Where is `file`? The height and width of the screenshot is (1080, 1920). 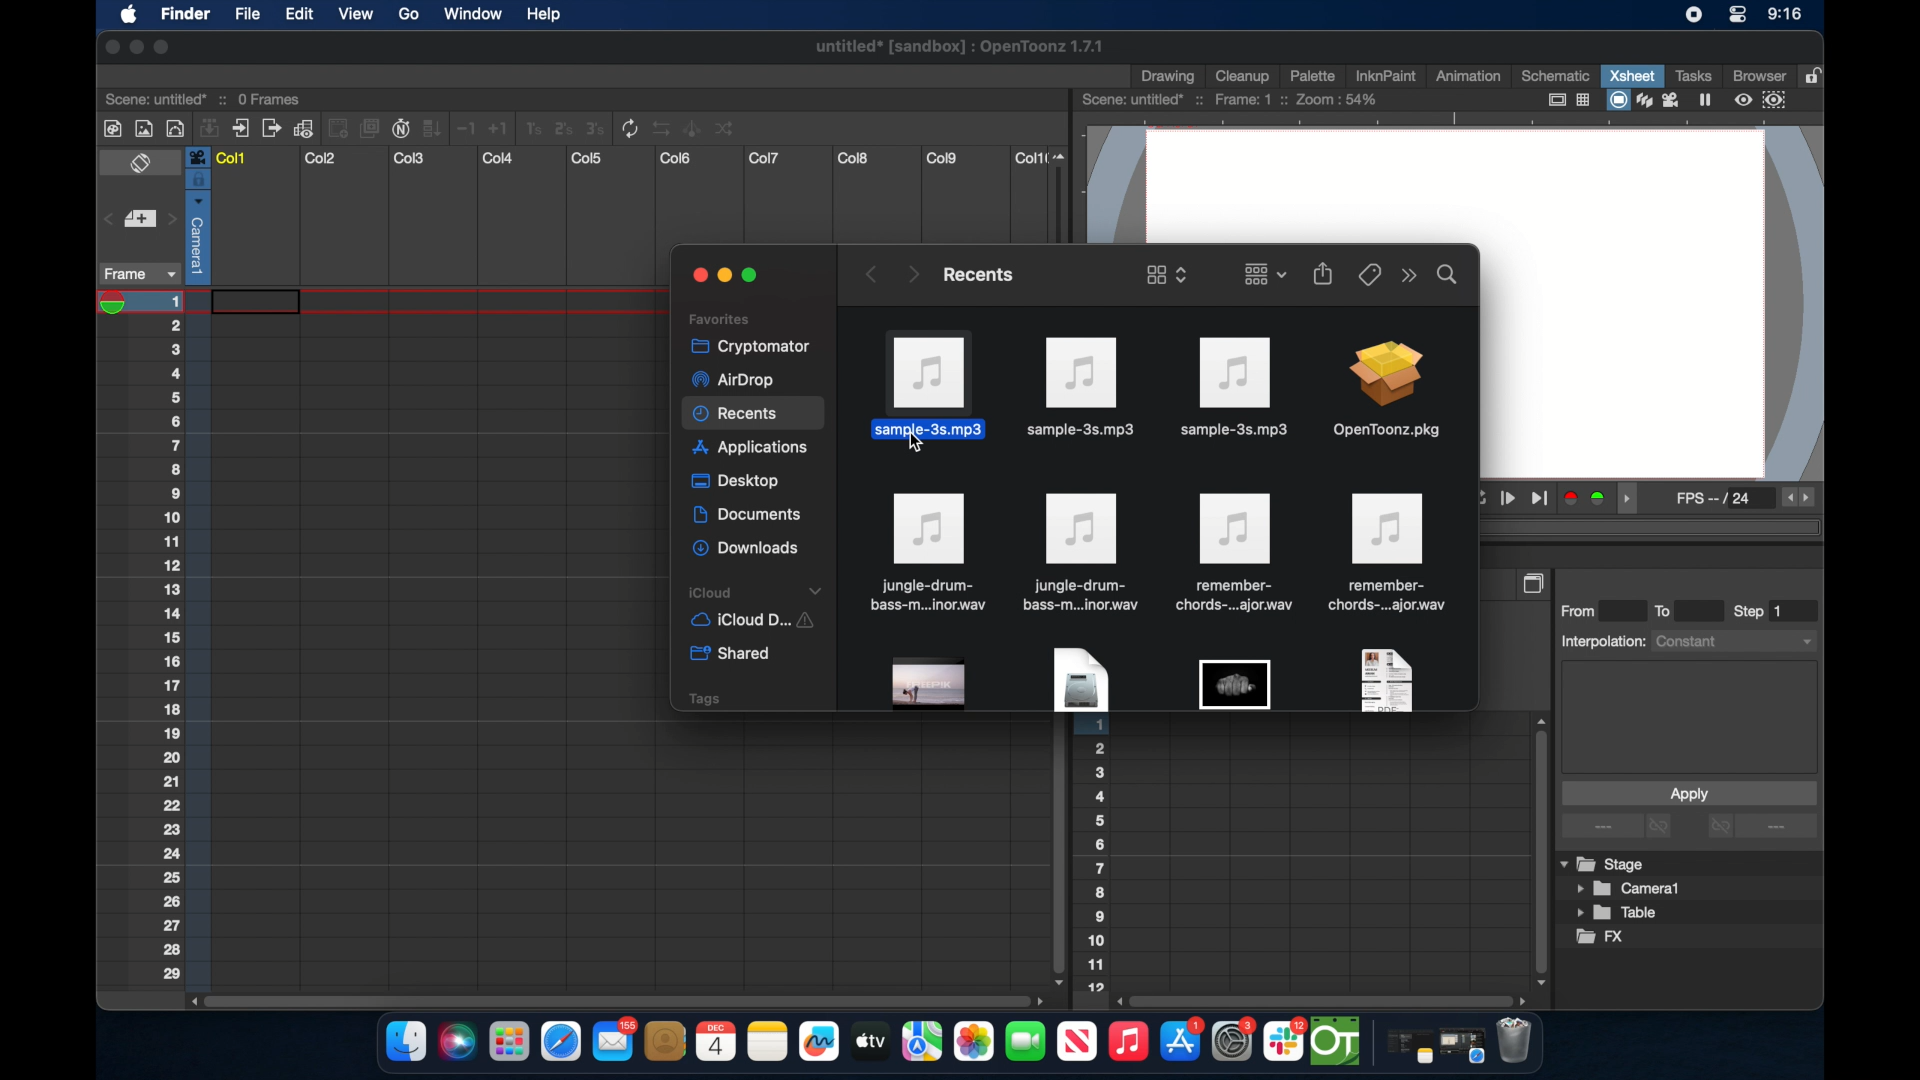
file is located at coordinates (1390, 553).